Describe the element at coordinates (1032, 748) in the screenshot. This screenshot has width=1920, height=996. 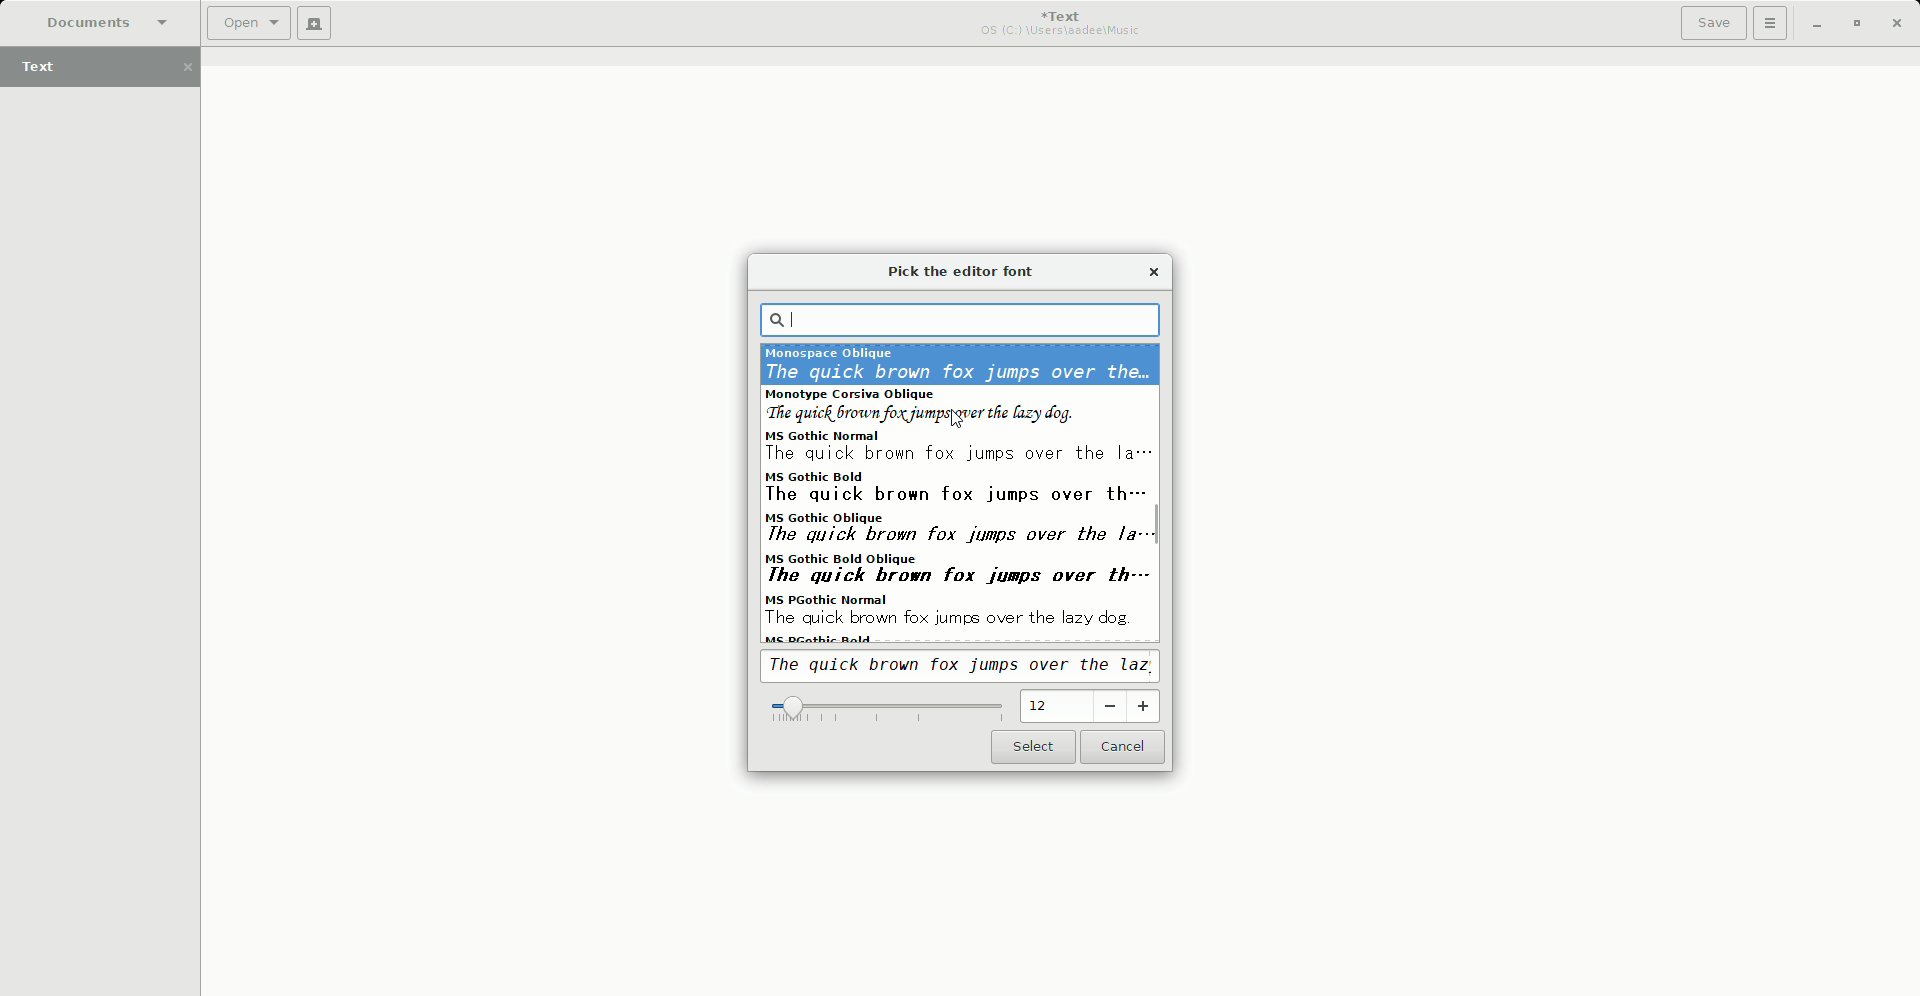
I see `Select` at that location.